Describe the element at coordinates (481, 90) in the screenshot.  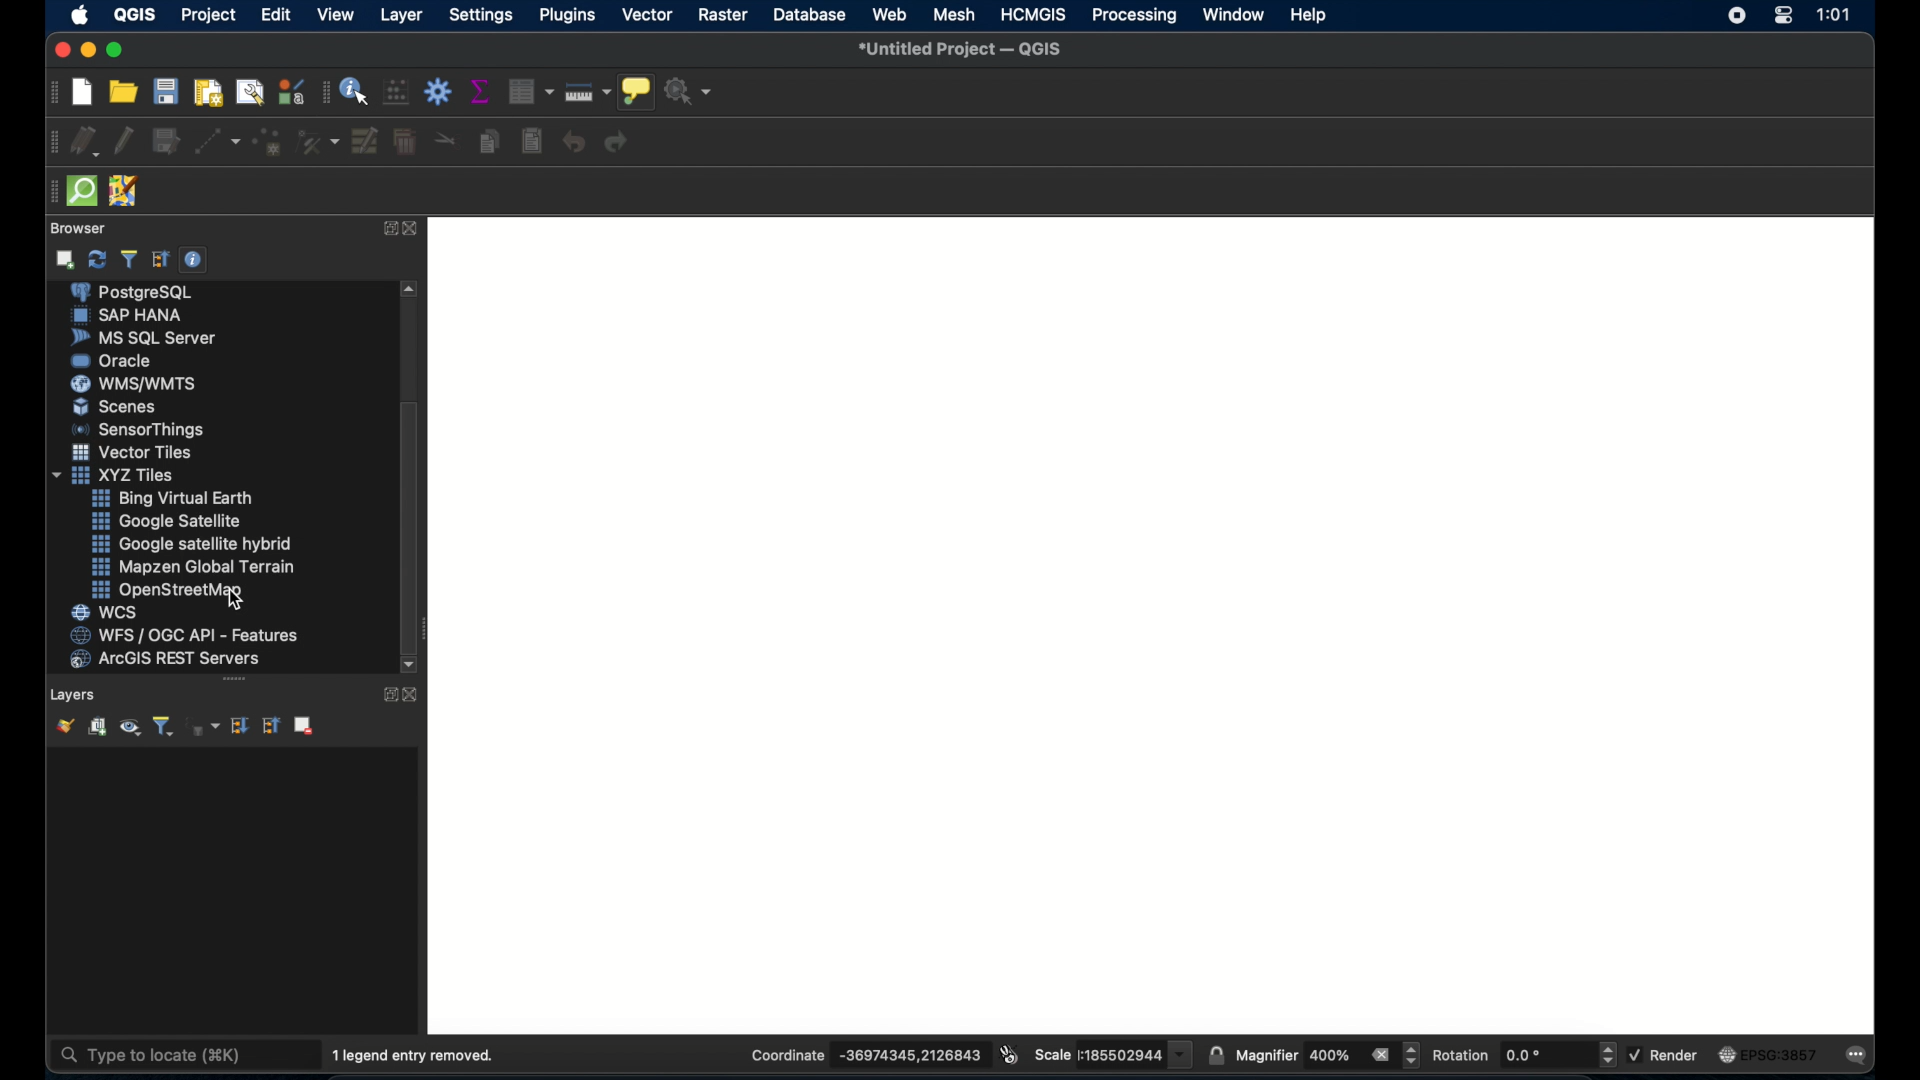
I see `show statistical summary` at that location.